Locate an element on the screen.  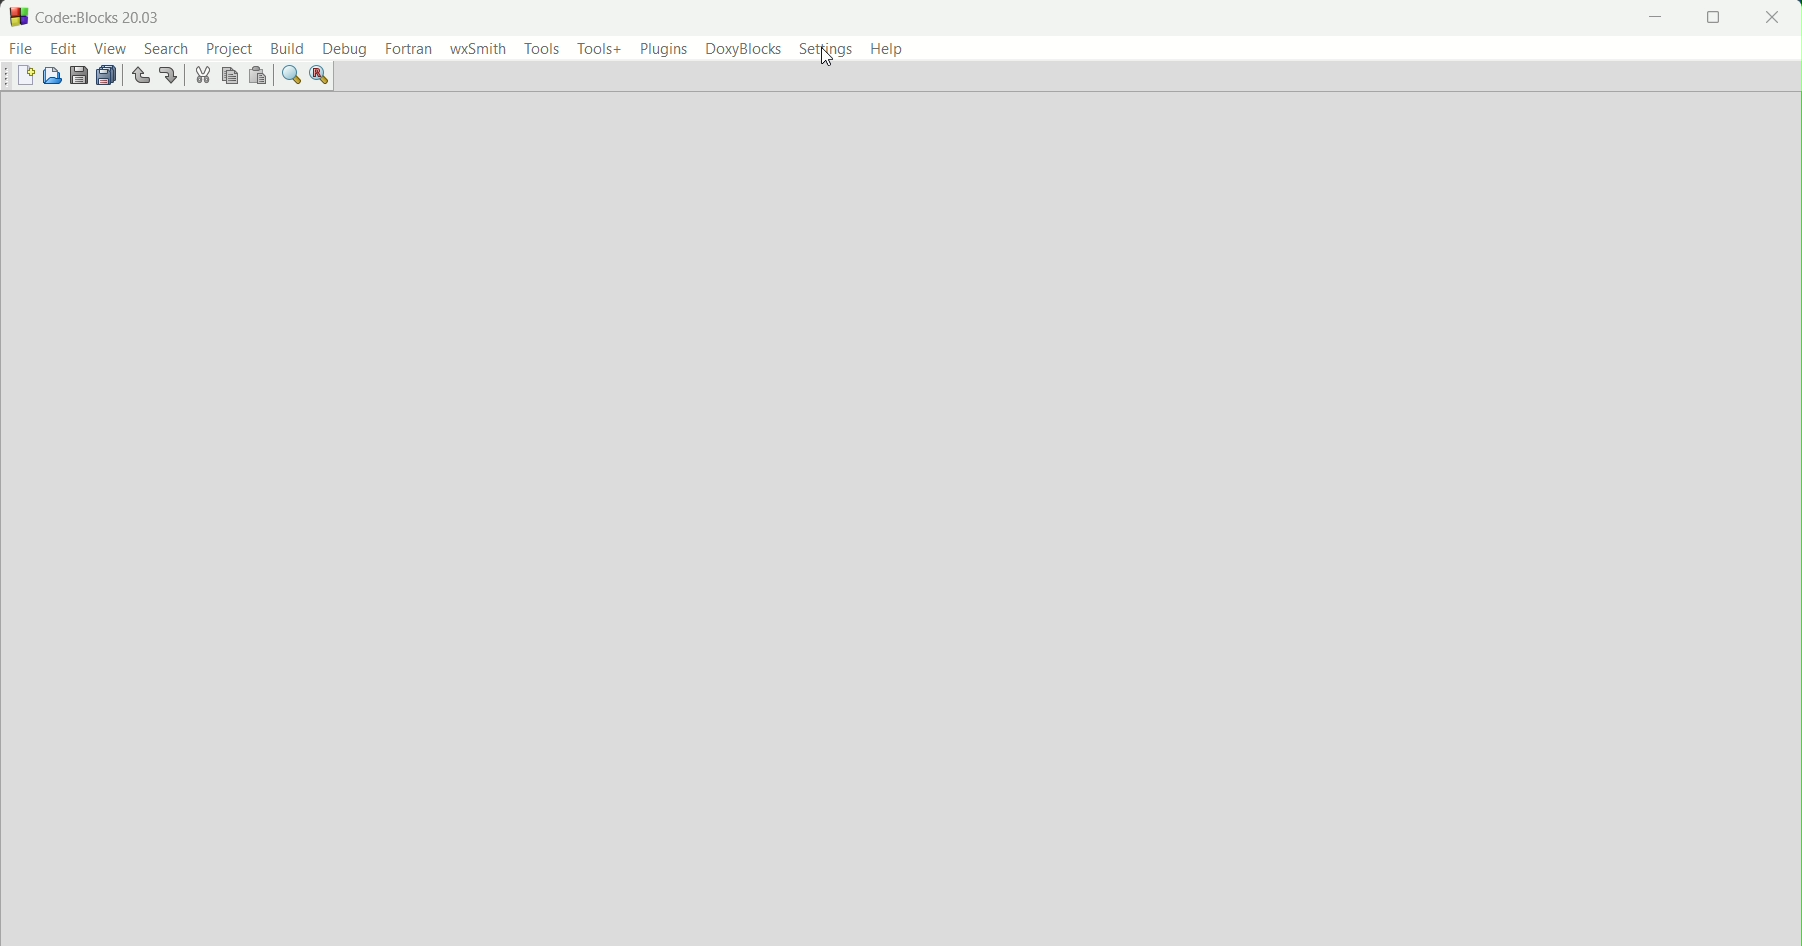
edit is located at coordinates (64, 49).